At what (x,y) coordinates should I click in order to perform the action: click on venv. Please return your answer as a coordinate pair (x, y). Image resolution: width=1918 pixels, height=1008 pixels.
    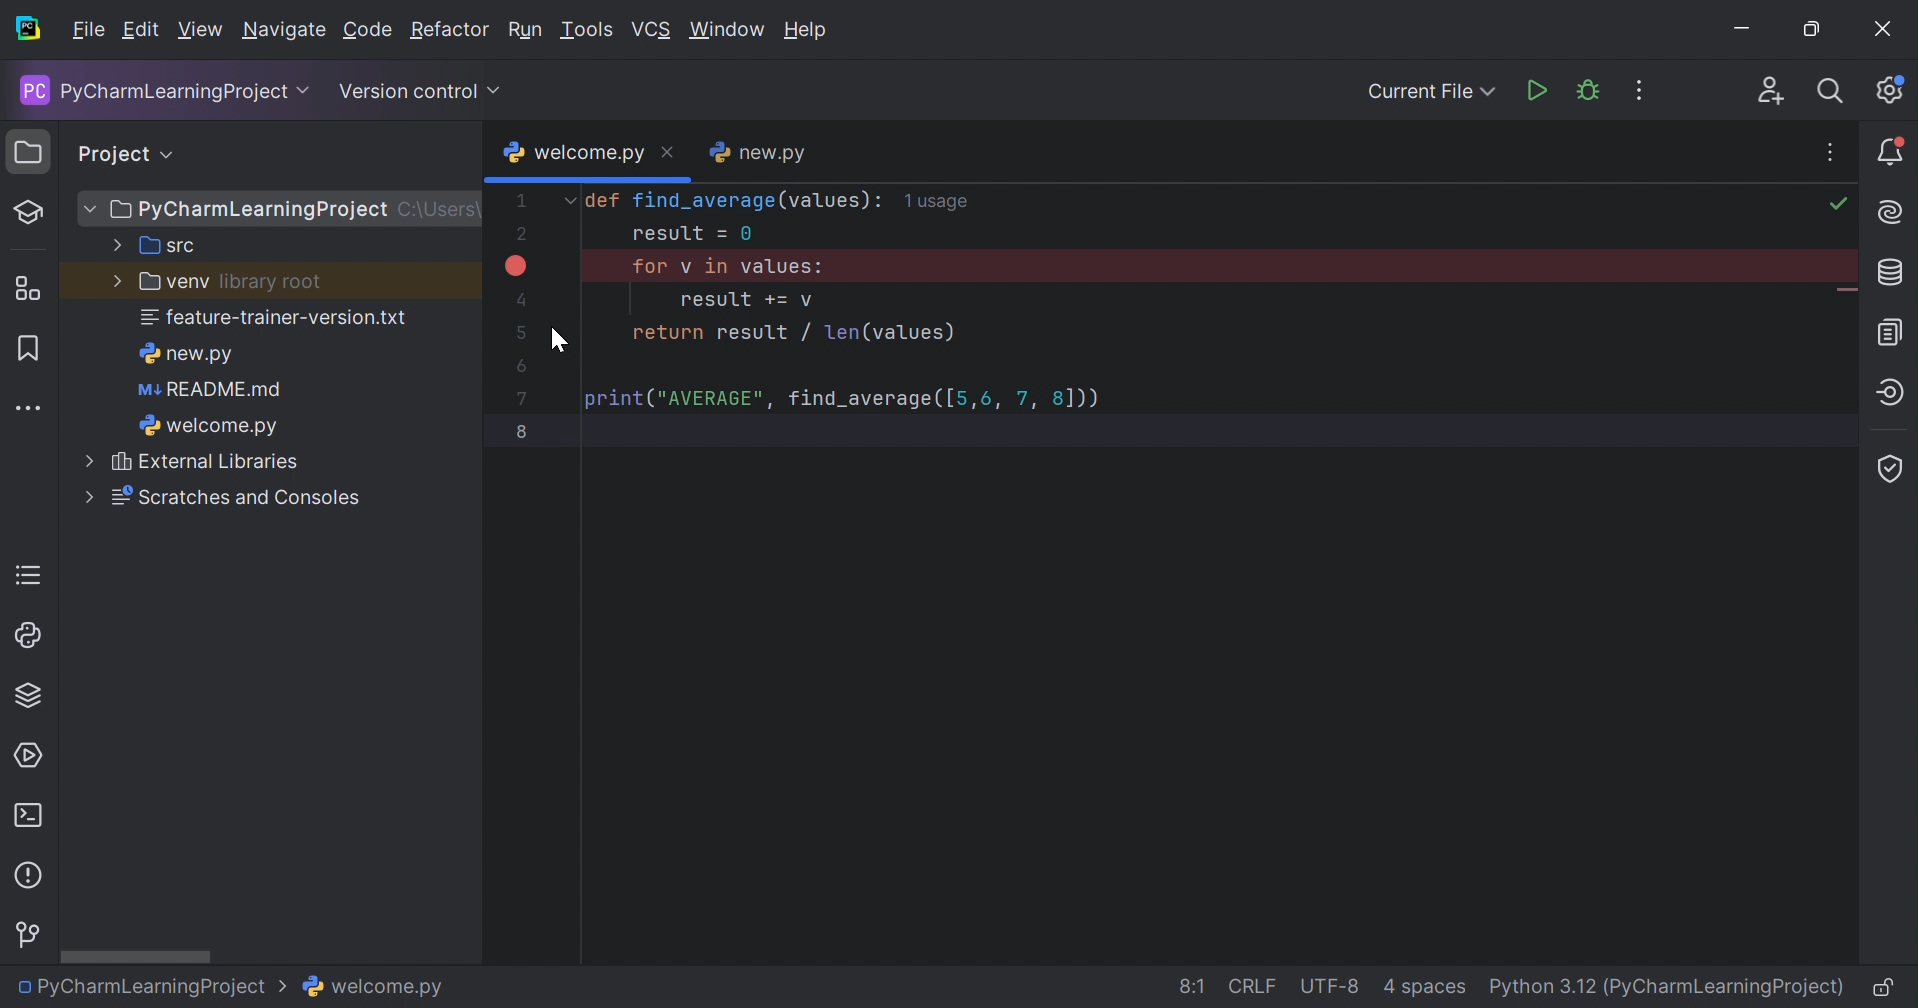
    Looking at the image, I should click on (157, 283).